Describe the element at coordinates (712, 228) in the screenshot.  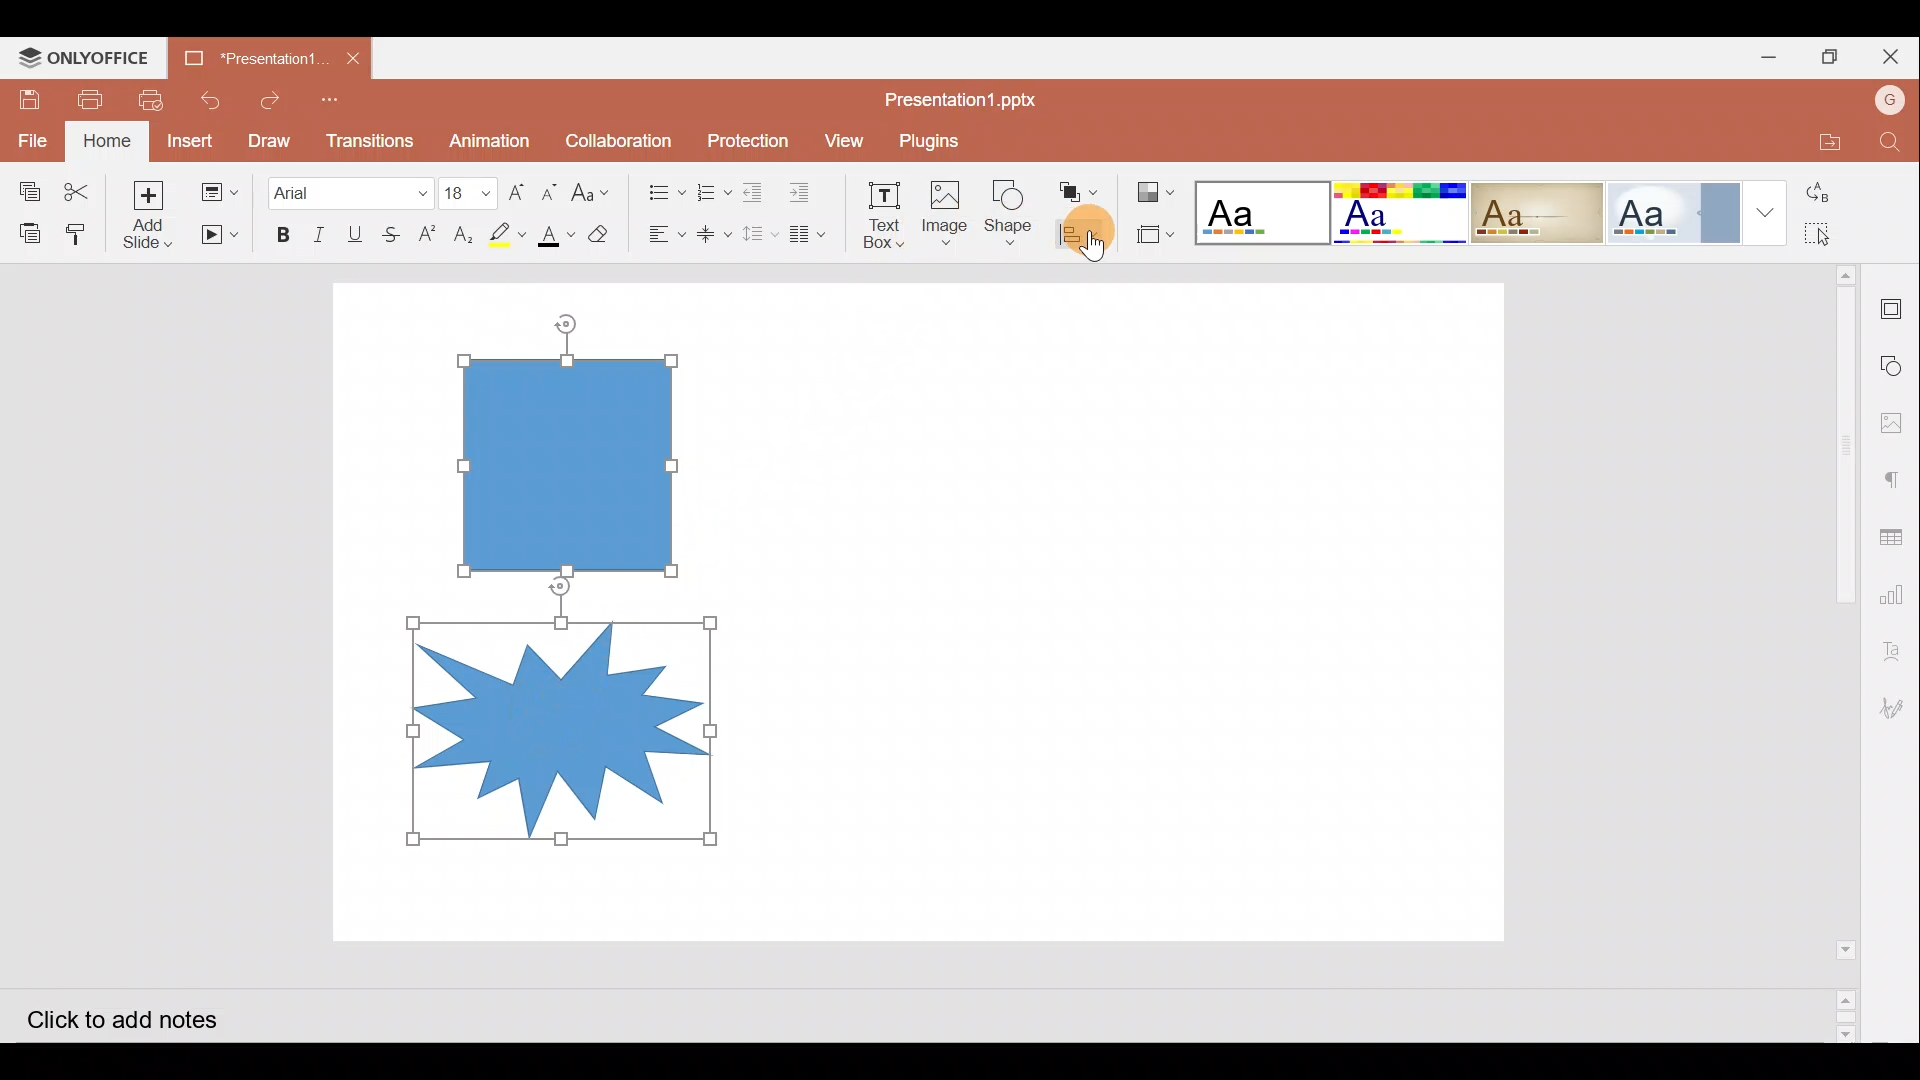
I see `Vertical align` at that location.